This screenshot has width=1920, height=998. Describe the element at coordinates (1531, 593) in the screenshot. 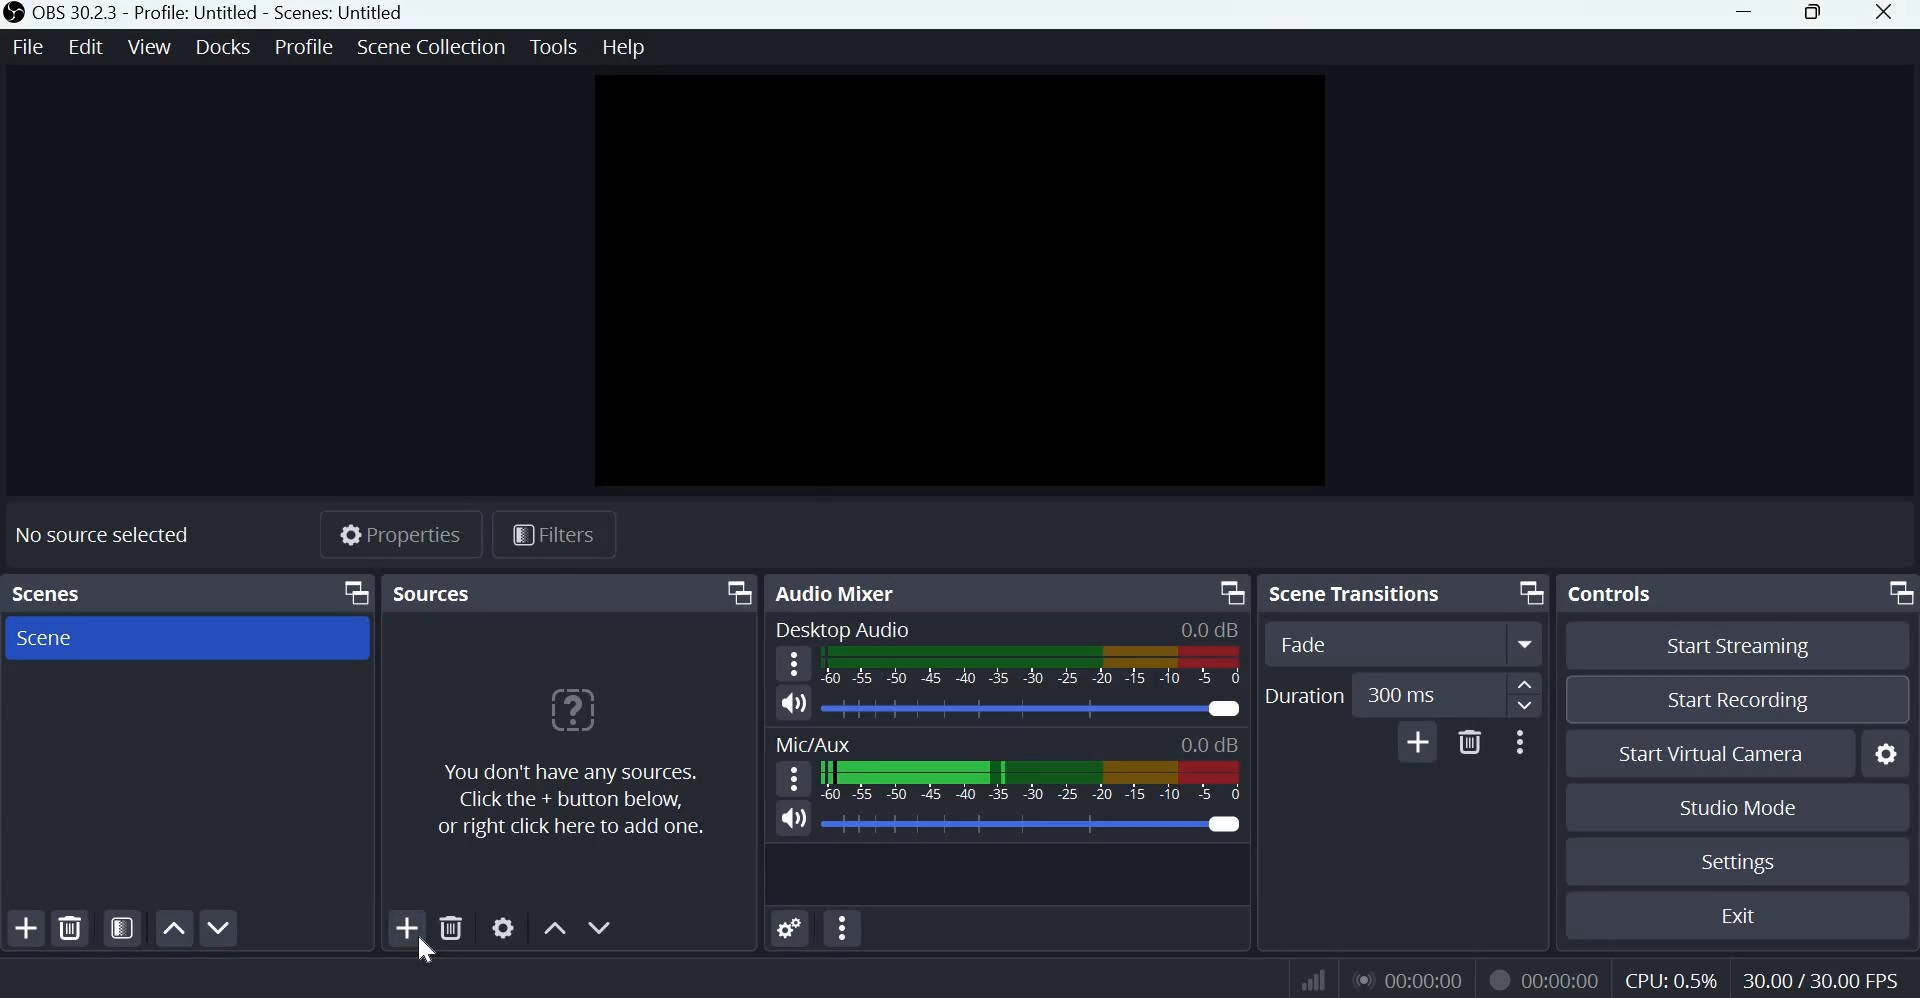

I see `Dock Options icon` at that location.